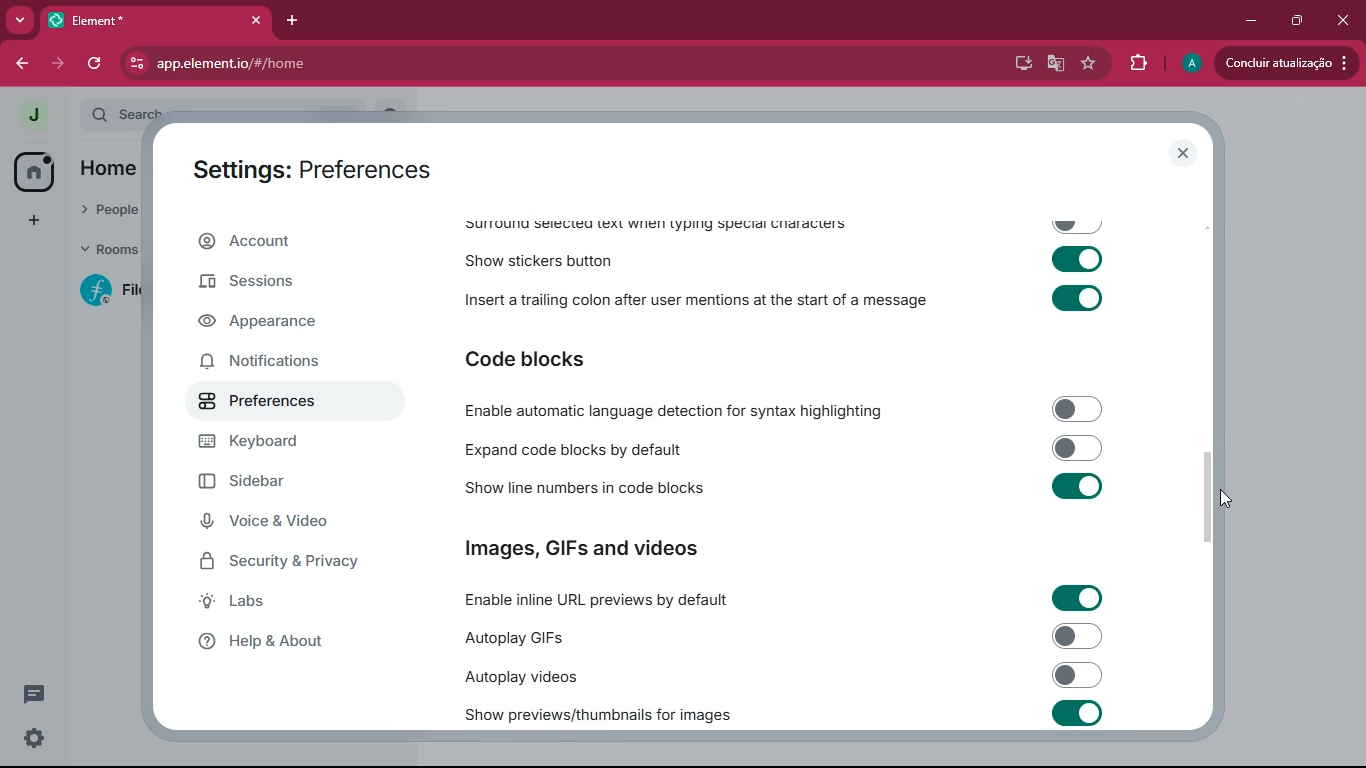  Describe the element at coordinates (1016, 64) in the screenshot. I see `desktop` at that location.